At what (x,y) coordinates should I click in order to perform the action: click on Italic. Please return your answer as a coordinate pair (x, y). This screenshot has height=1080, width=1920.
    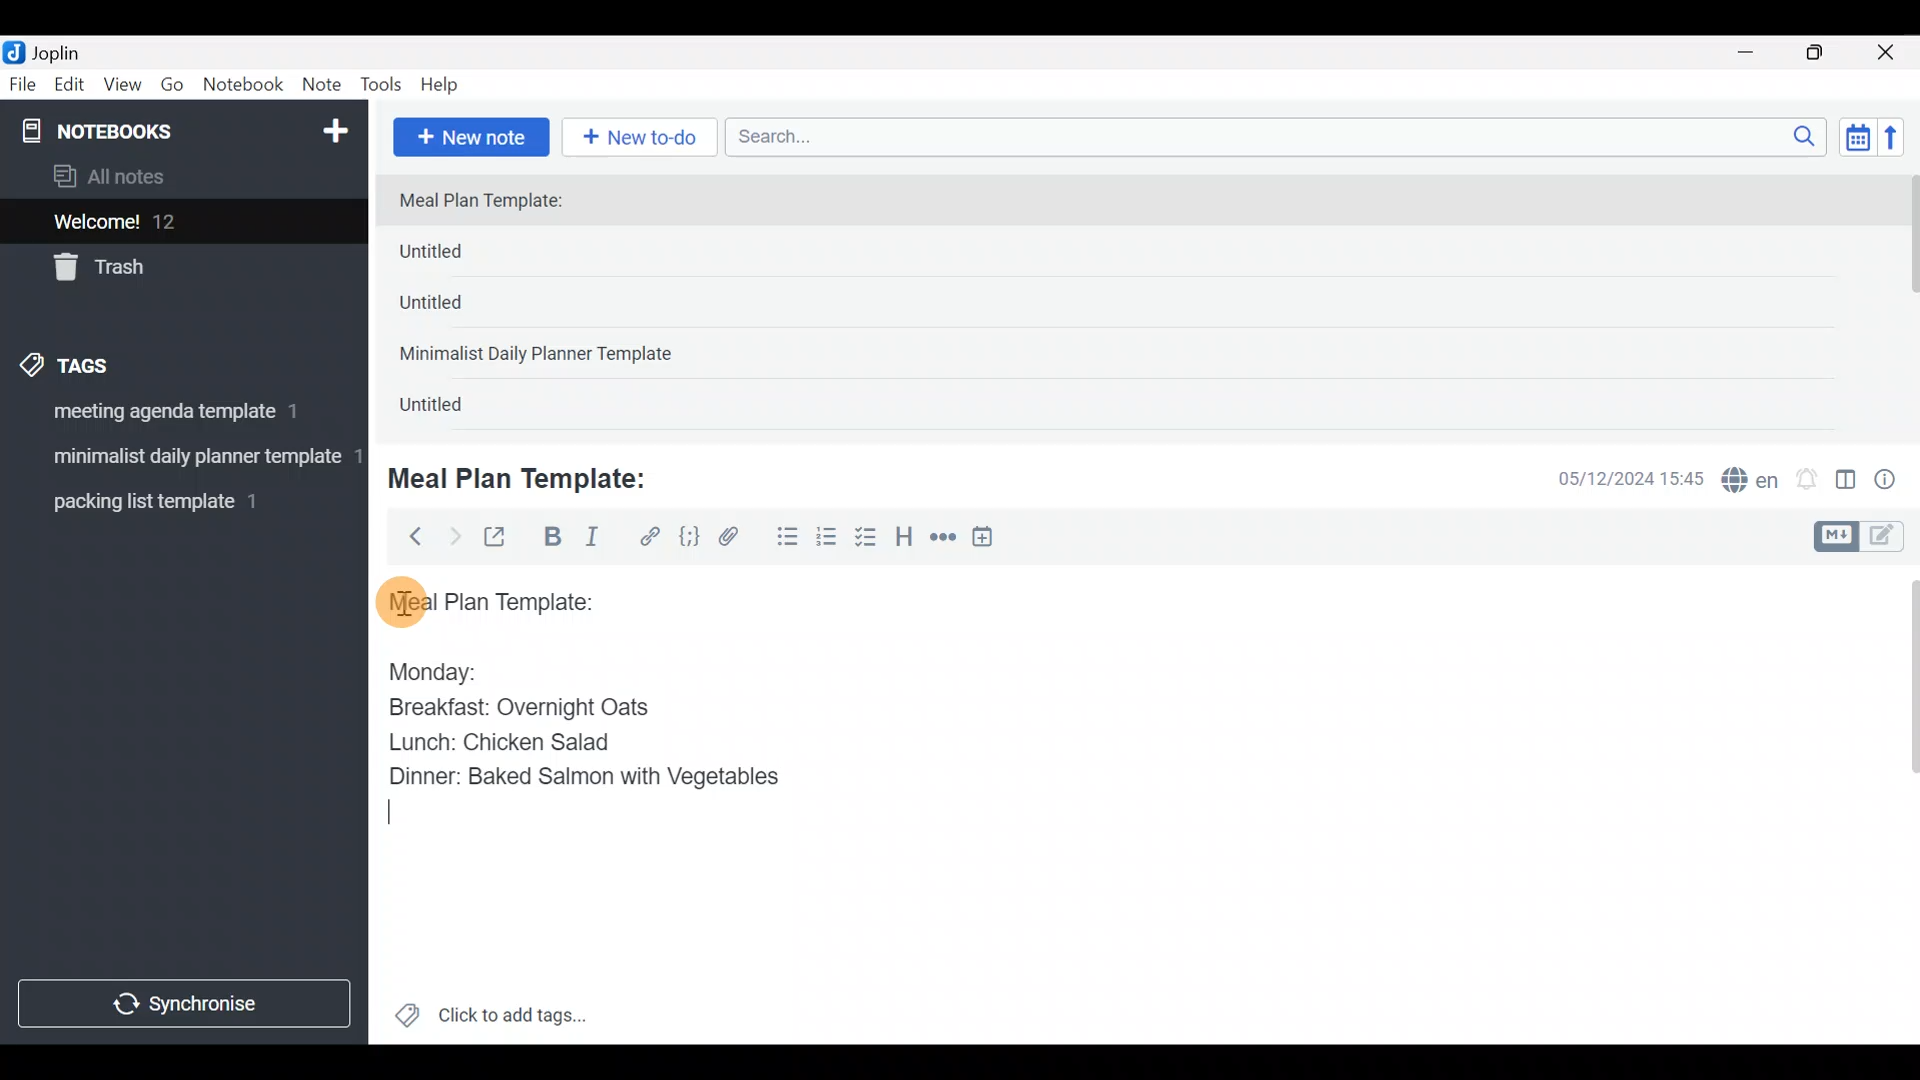
    Looking at the image, I should click on (590, 541).